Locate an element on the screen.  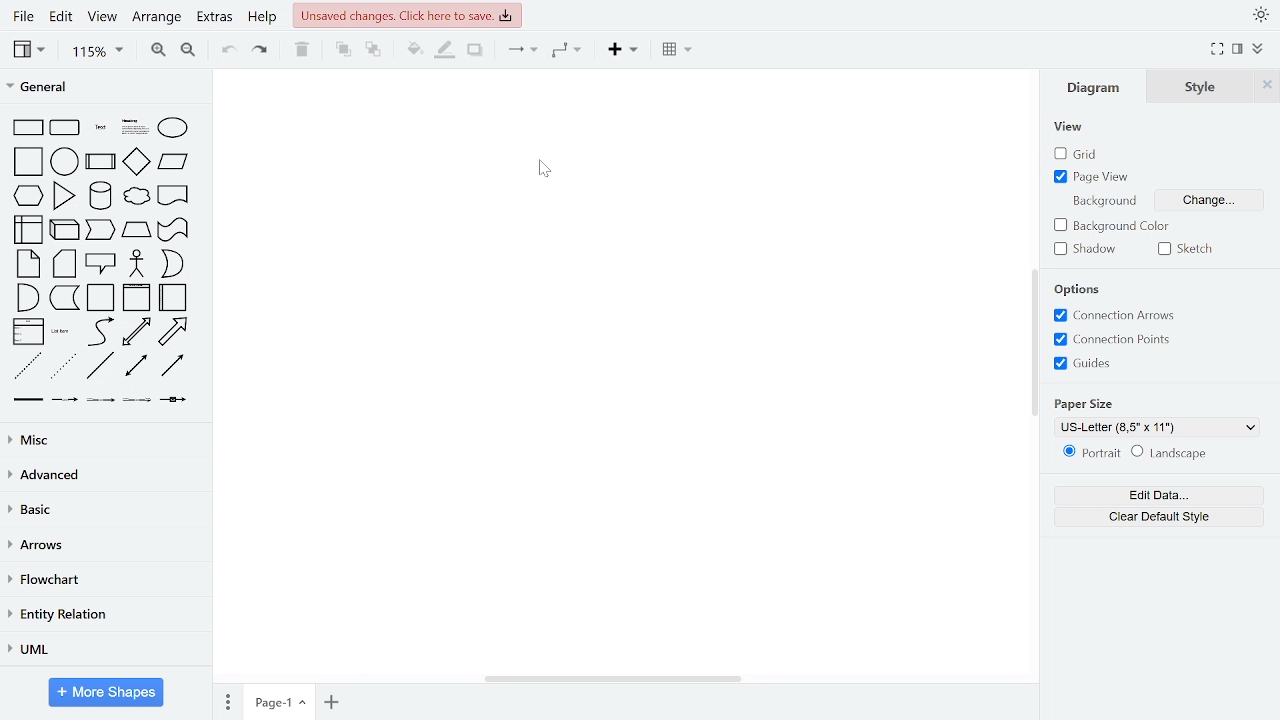
current page is located at coordinates (281, 701).